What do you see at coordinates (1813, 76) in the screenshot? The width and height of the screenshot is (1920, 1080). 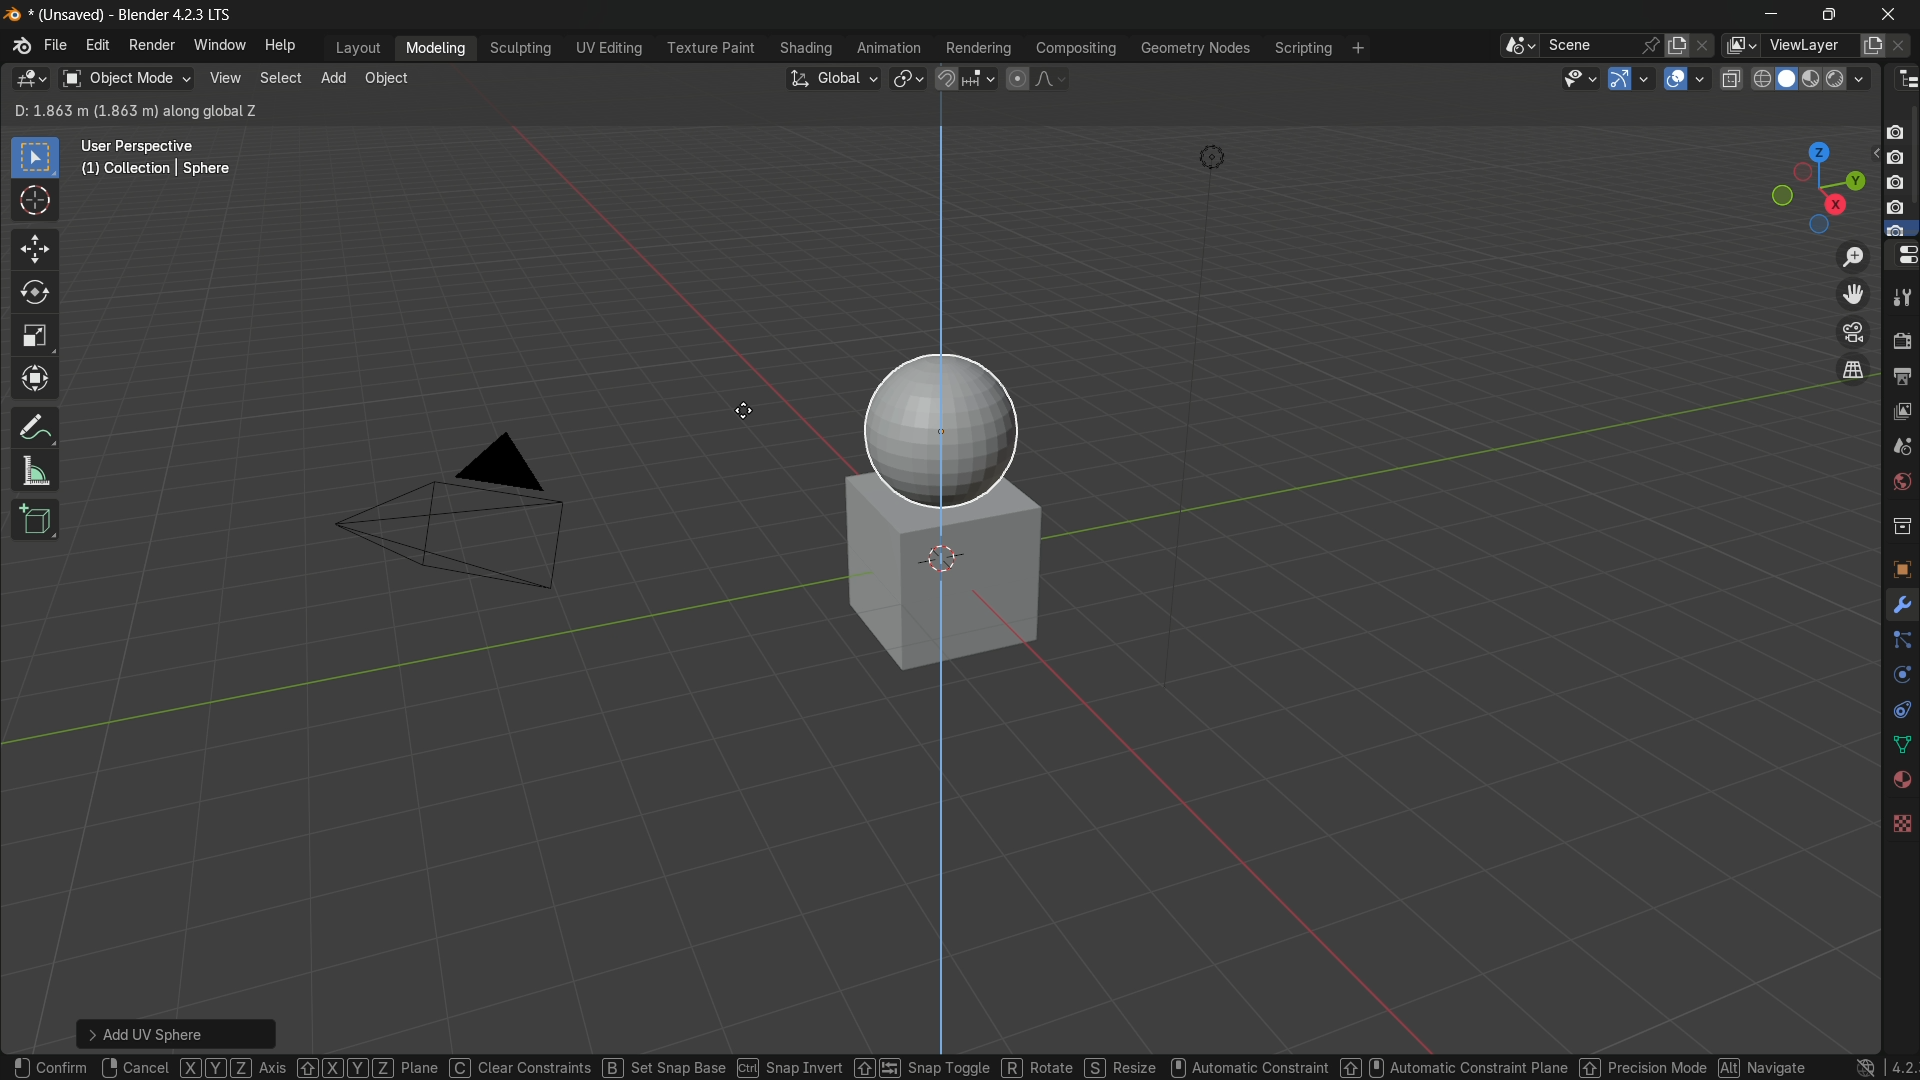 I see `material preview display` at bounding box center [1813, 76].